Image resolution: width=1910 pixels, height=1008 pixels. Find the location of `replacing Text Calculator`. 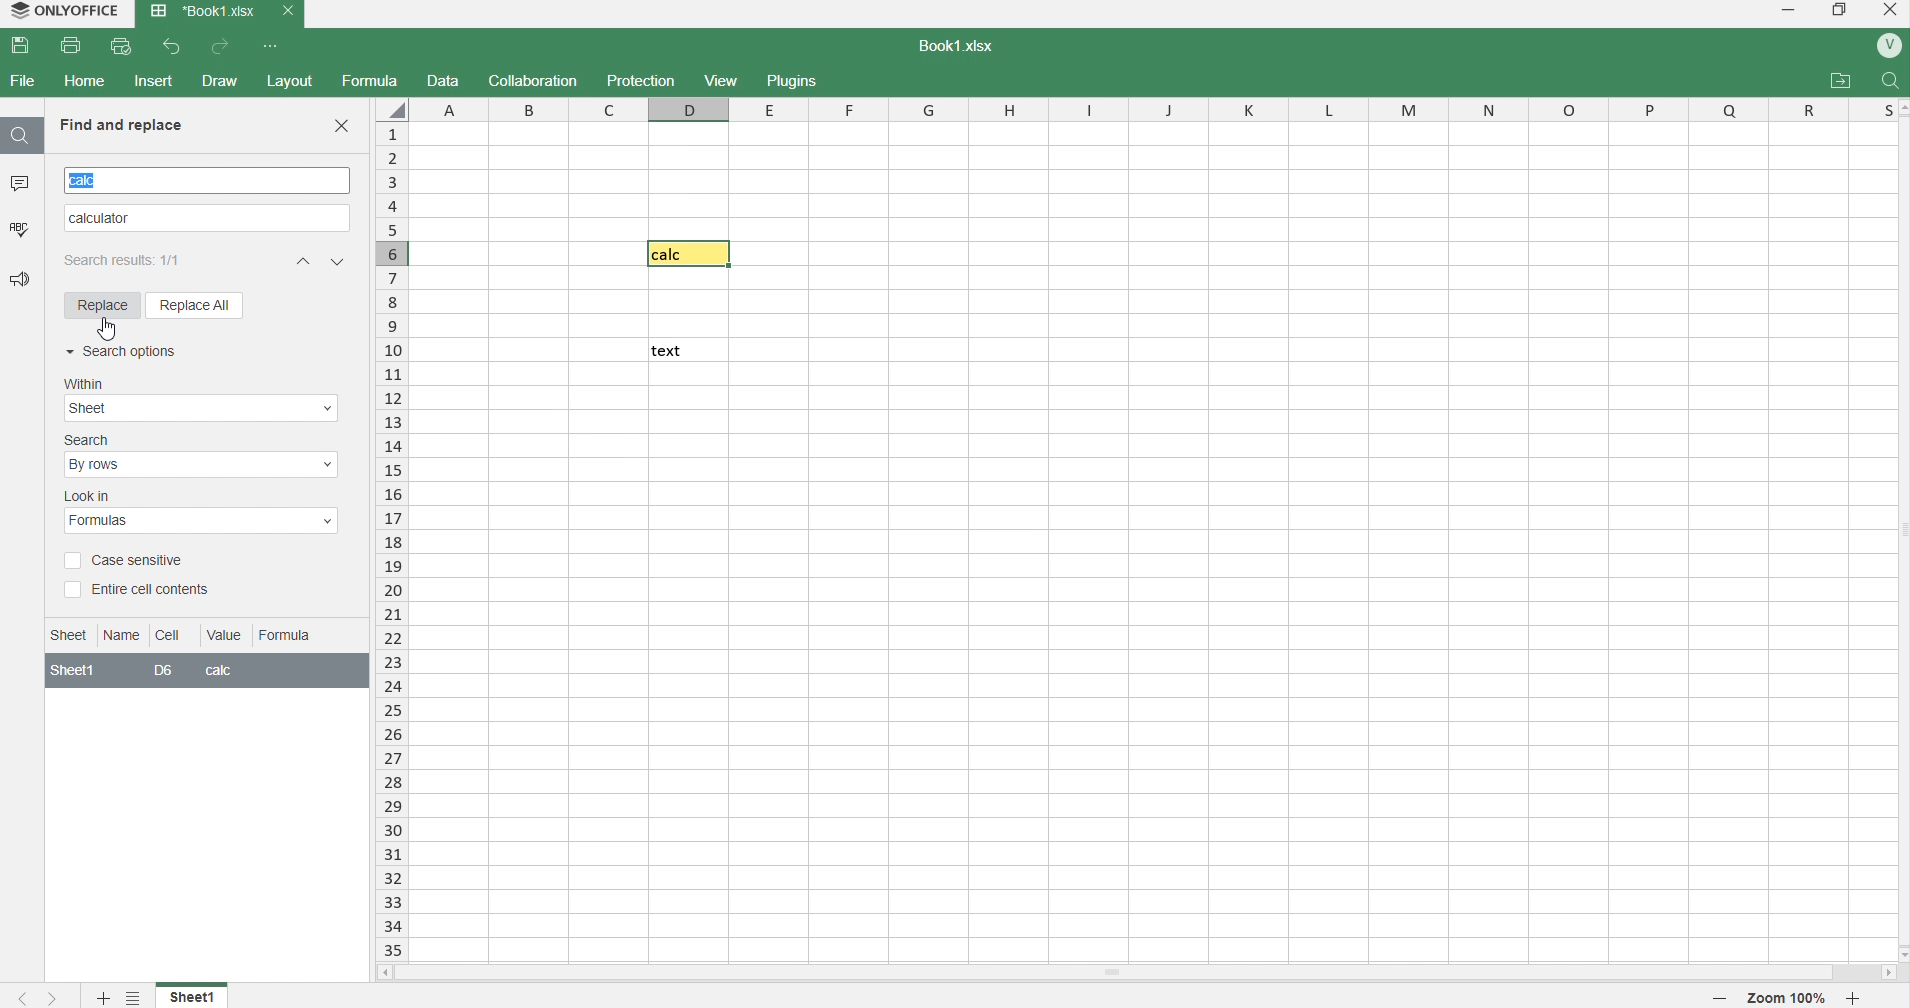

replacing Text Calculator is located at coordinates (204, 220).